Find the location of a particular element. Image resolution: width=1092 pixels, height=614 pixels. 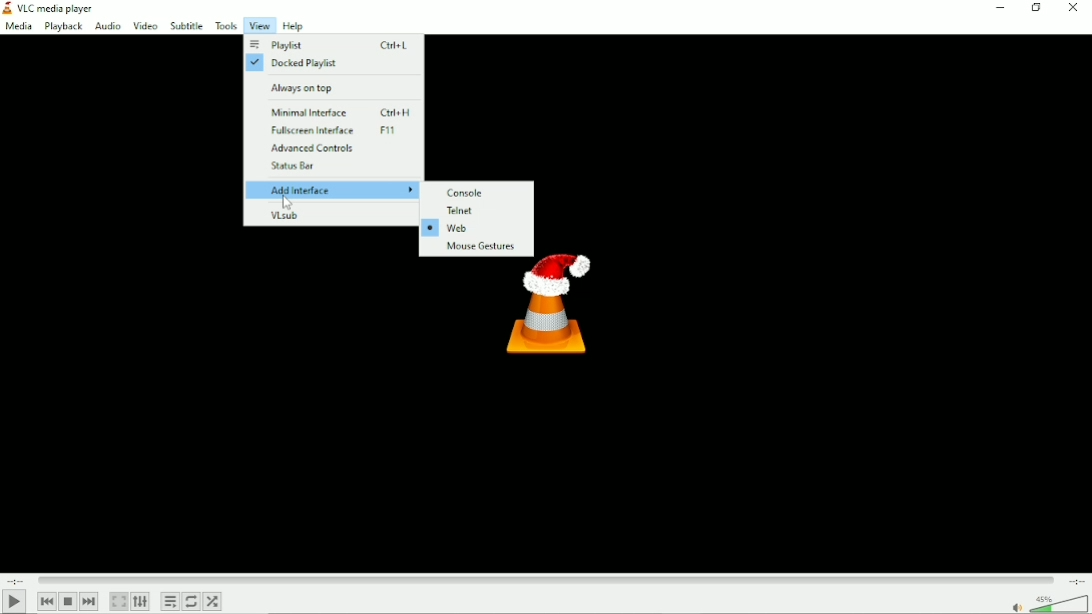

View is located at coordinates (259, 25).